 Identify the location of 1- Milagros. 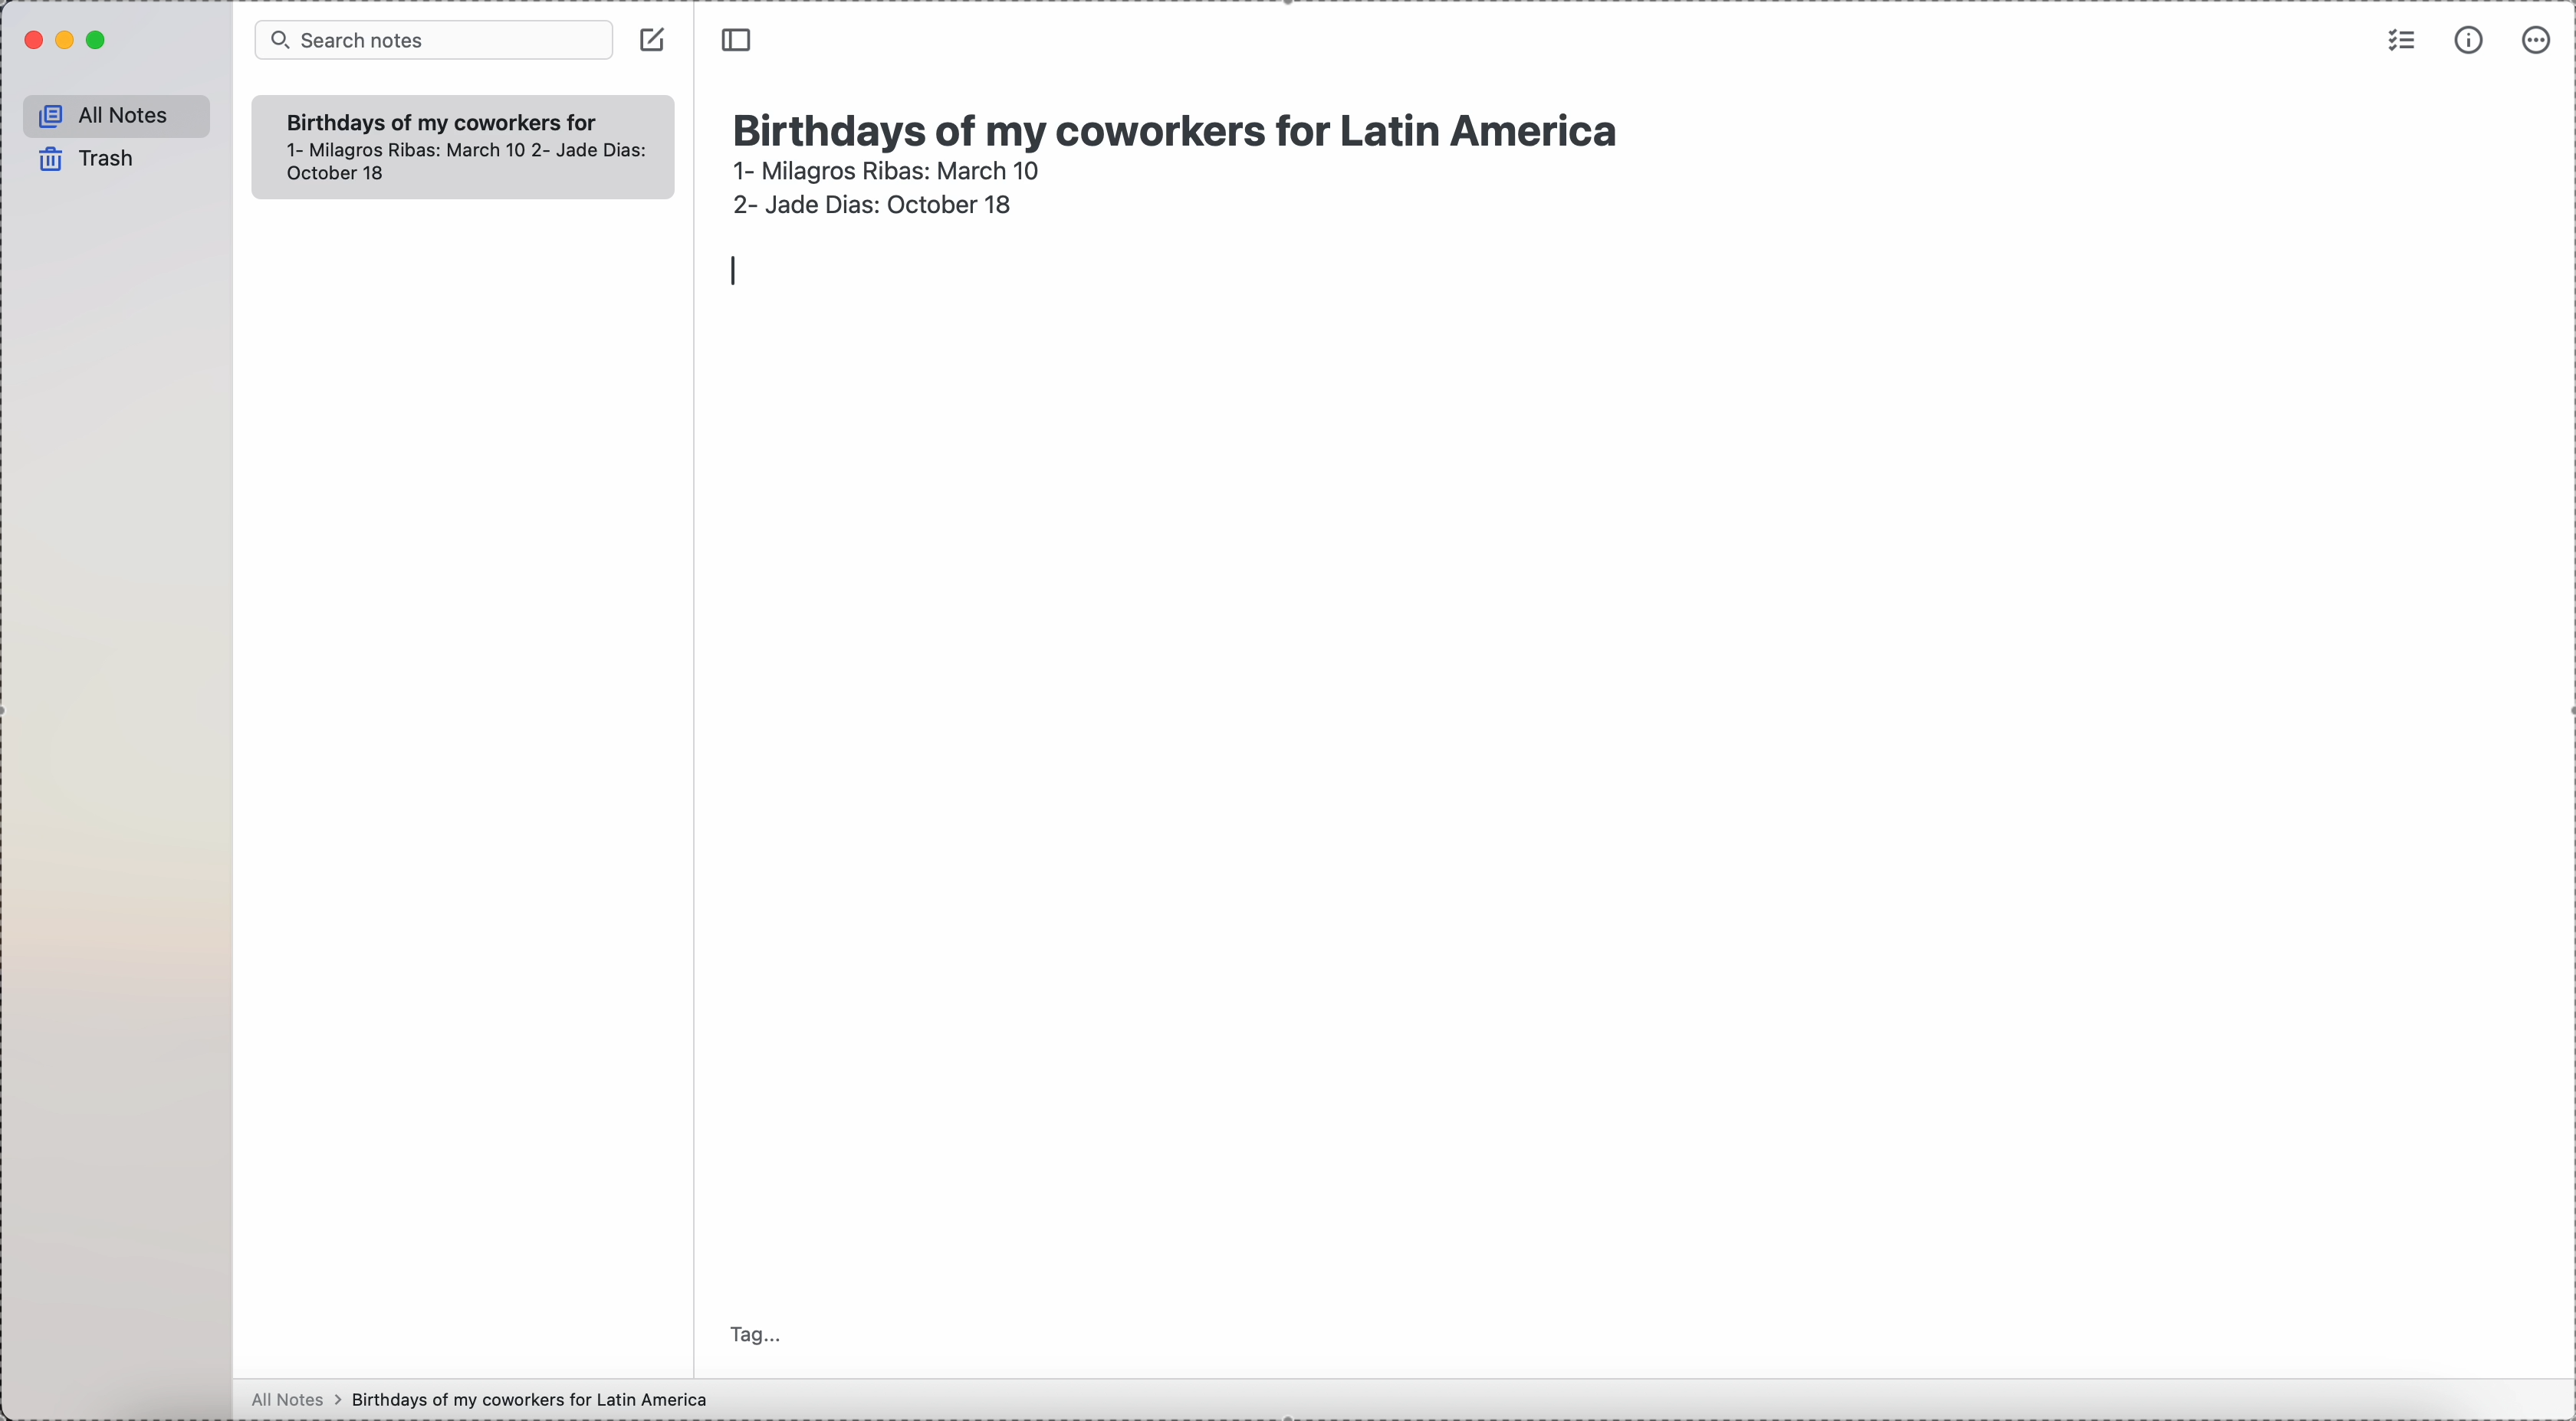
(886, 170).